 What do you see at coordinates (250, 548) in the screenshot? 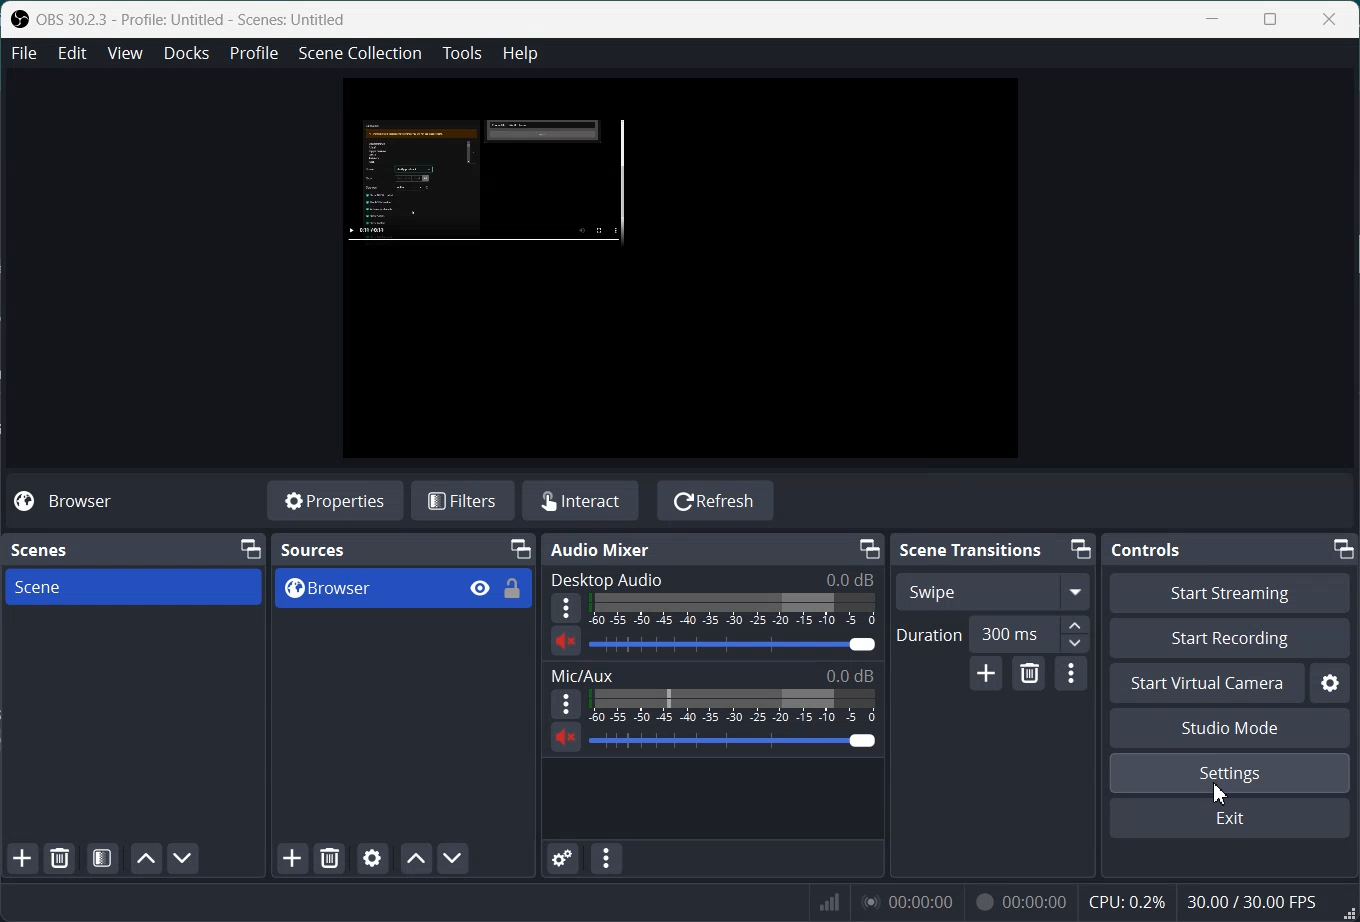
I see `Minimize` at bounding box center [250, 548].